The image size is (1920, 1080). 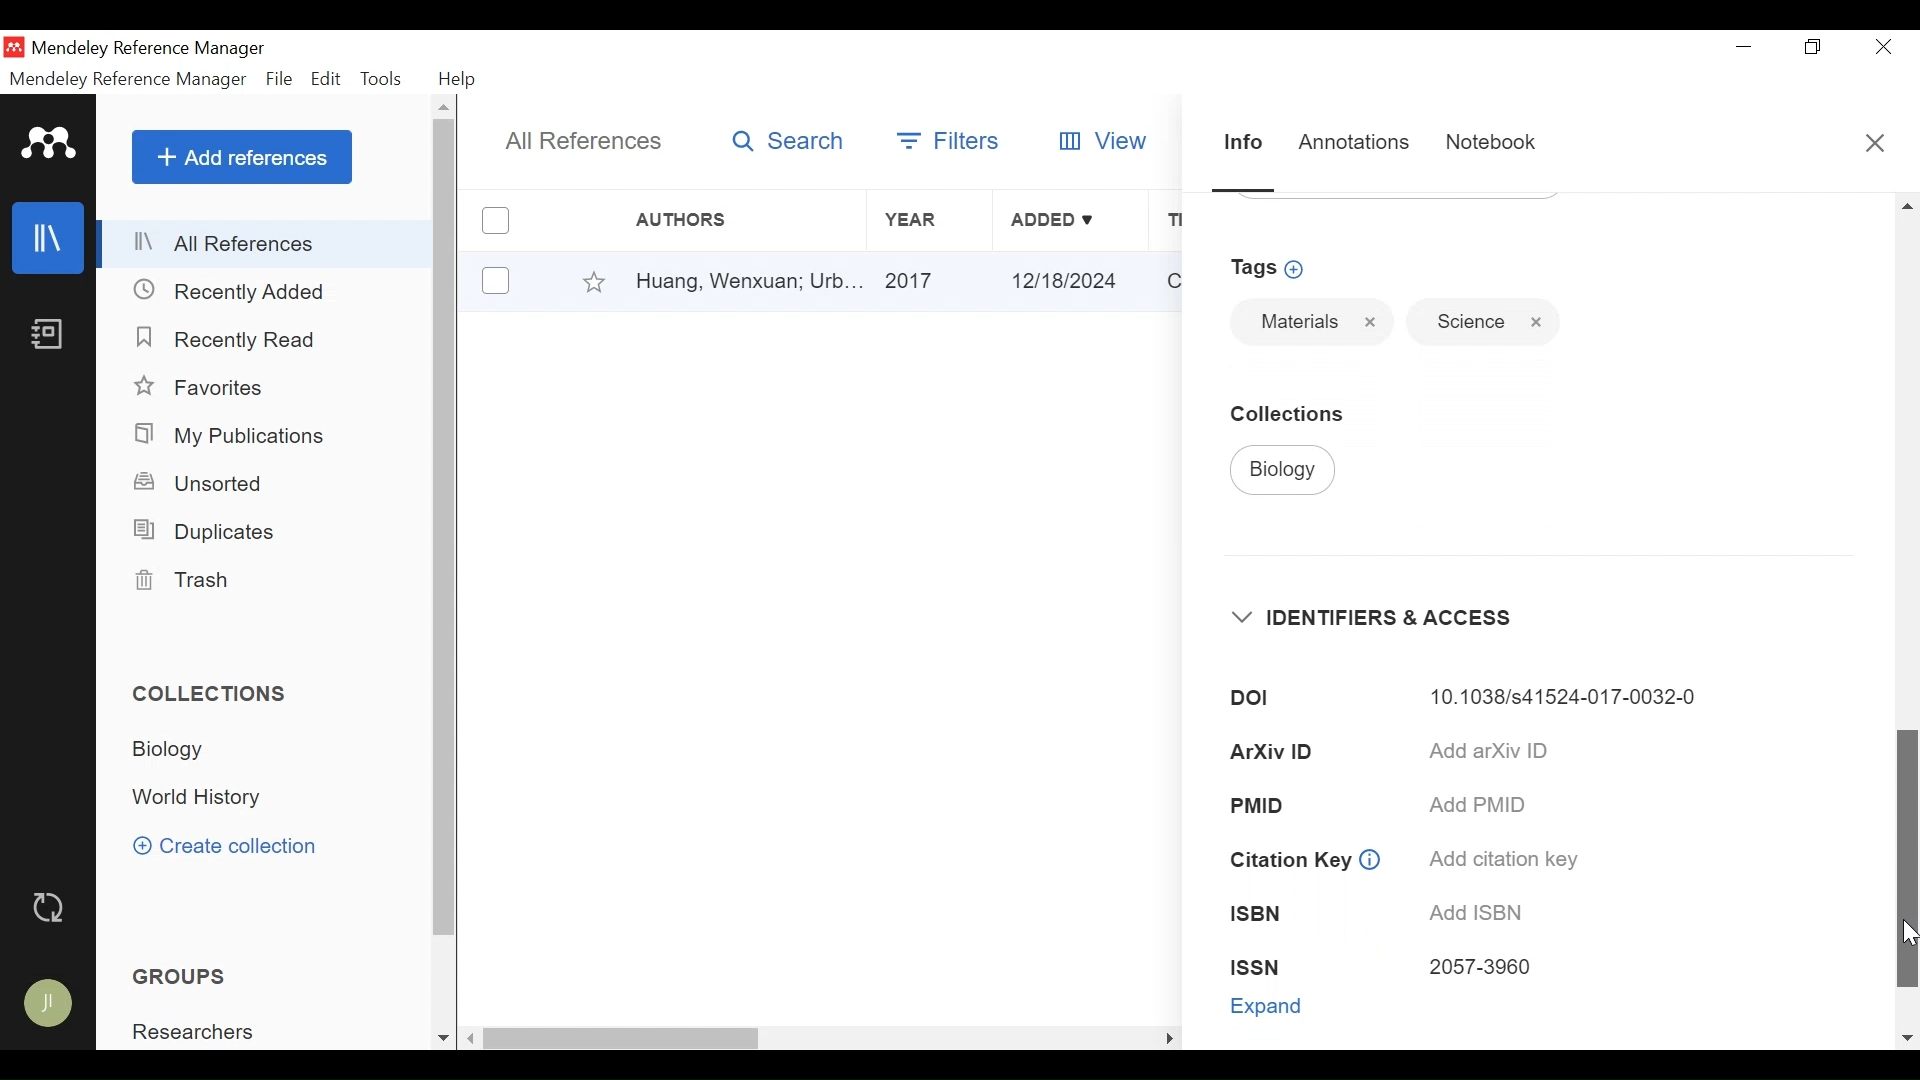 What do you see at coordinates (1283, 471) in the screenshot?
I see `Biology` at bounding box center [1283, 471].